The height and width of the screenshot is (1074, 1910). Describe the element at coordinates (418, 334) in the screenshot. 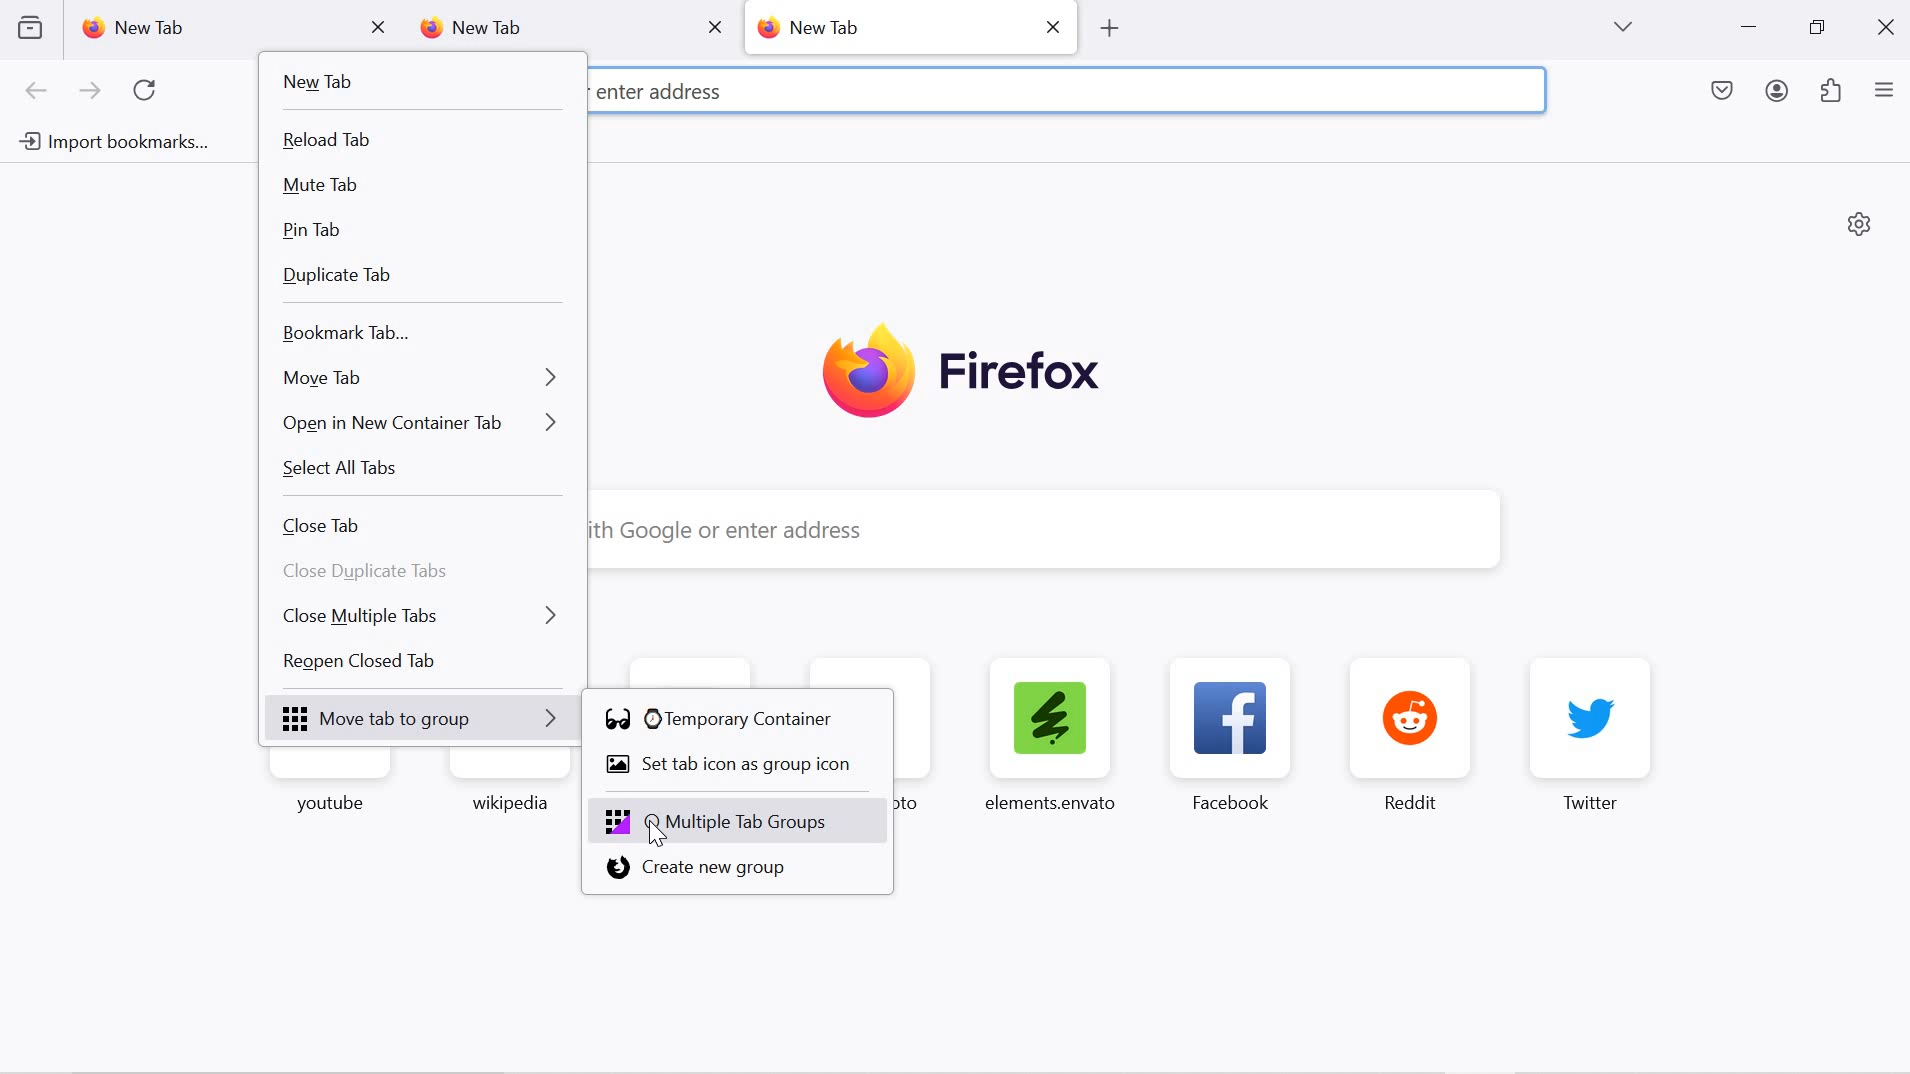

I see `bookmark tab` at that location.